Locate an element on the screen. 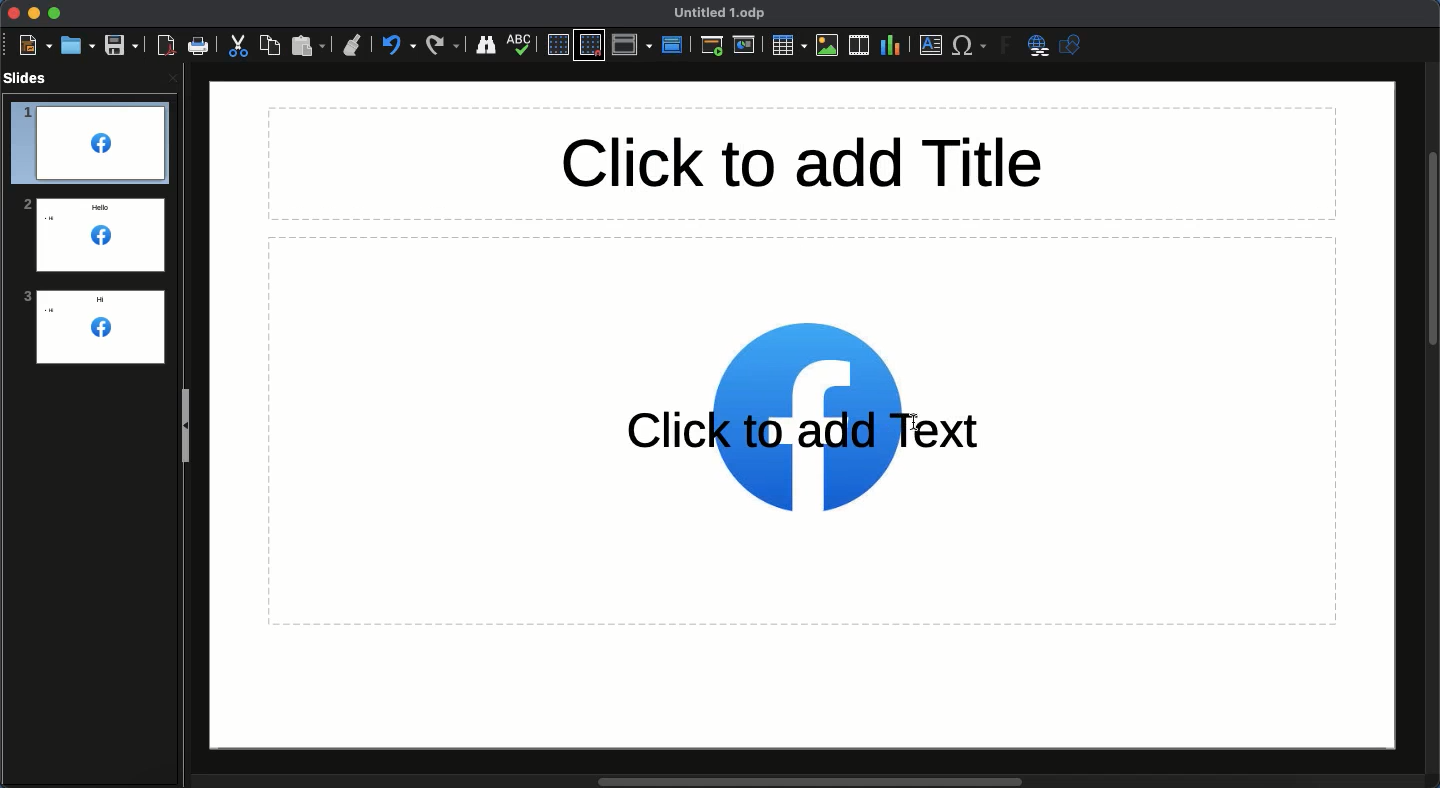 The height and width of the screenshot is (788, 1440). Logo added to all slides is located at coordinates (91, 233).